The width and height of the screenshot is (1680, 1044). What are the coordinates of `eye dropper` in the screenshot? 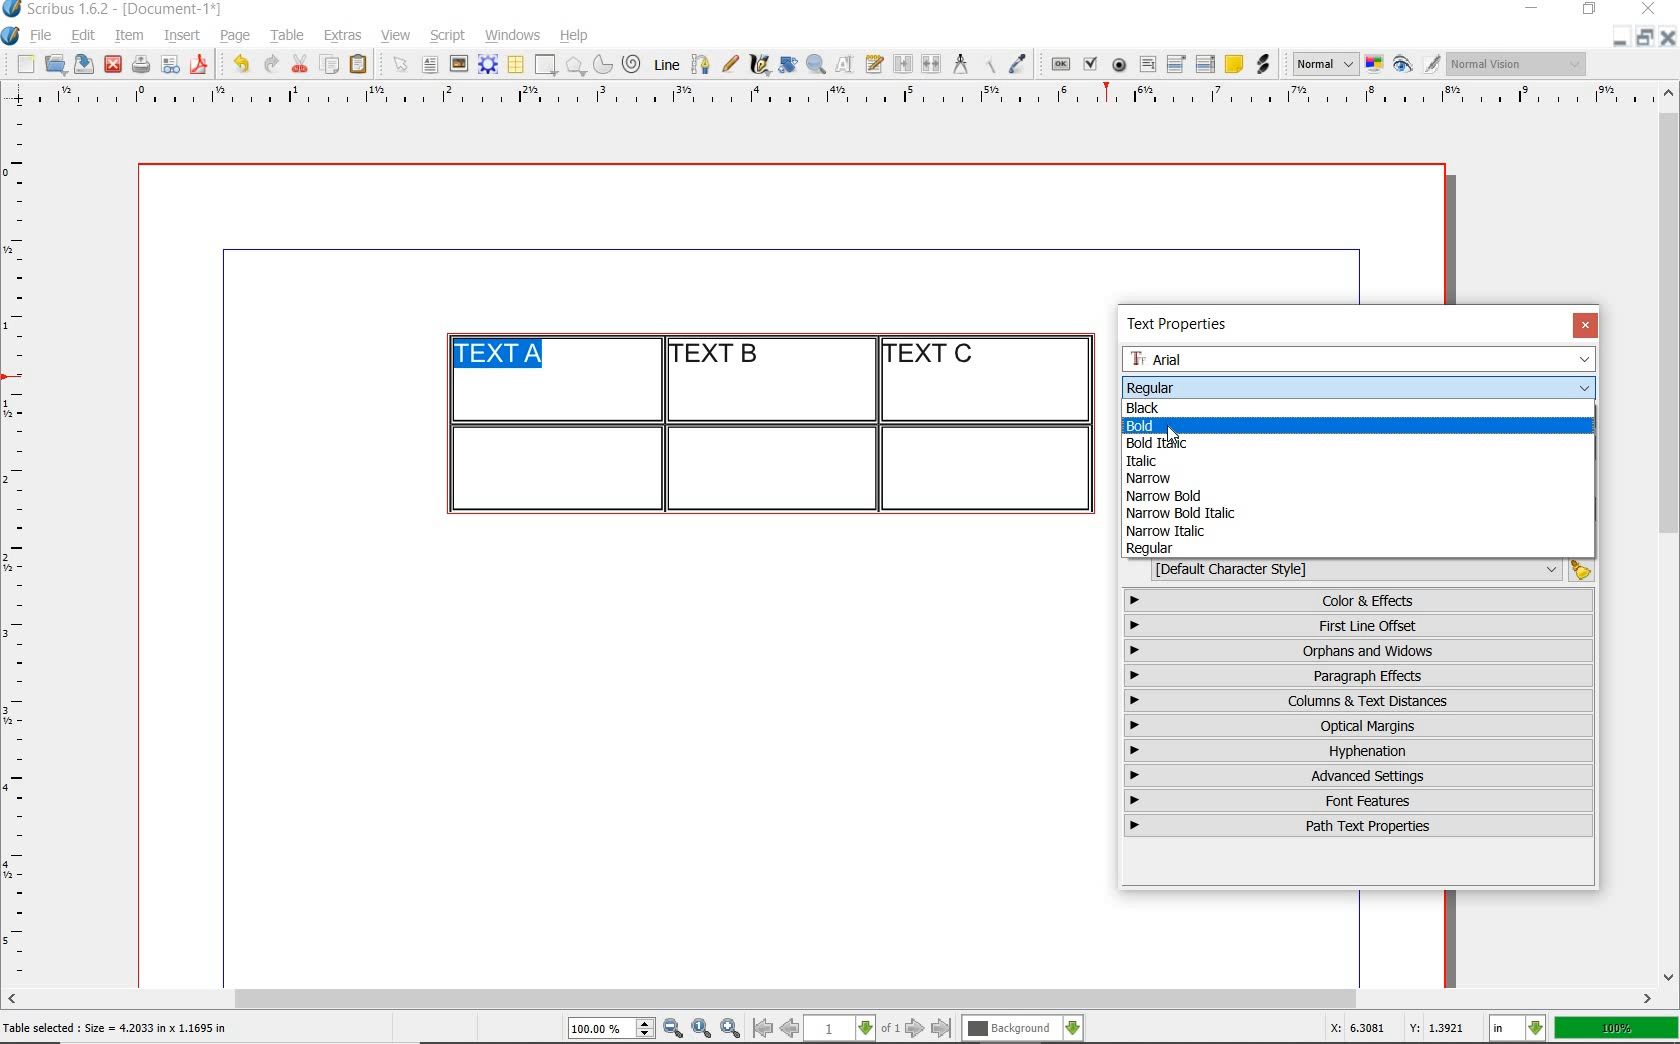 It's located at (1017, 66).